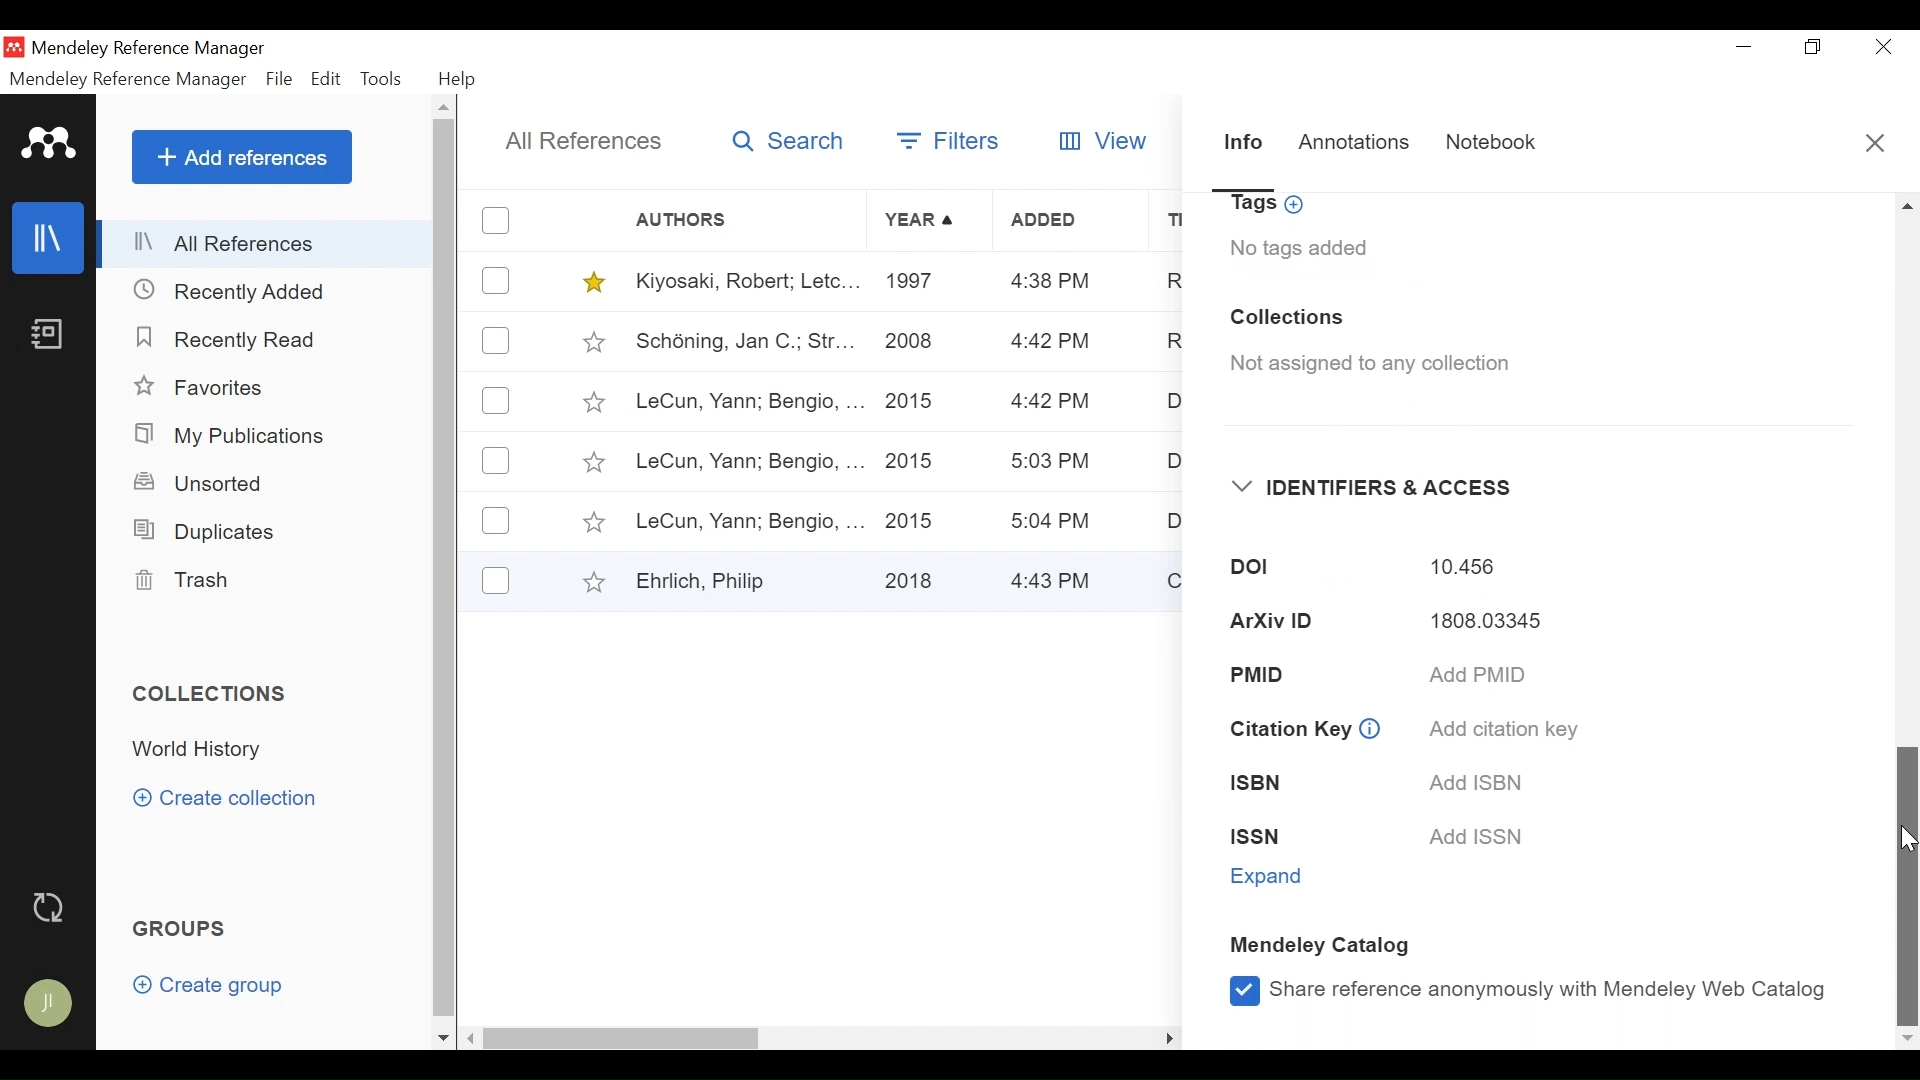 This screenshot has width=1920, height=1080. What do you see at coordinates (241, 292) in the screenshot?
I see `Recently Added` at bounding box center [241, 292].